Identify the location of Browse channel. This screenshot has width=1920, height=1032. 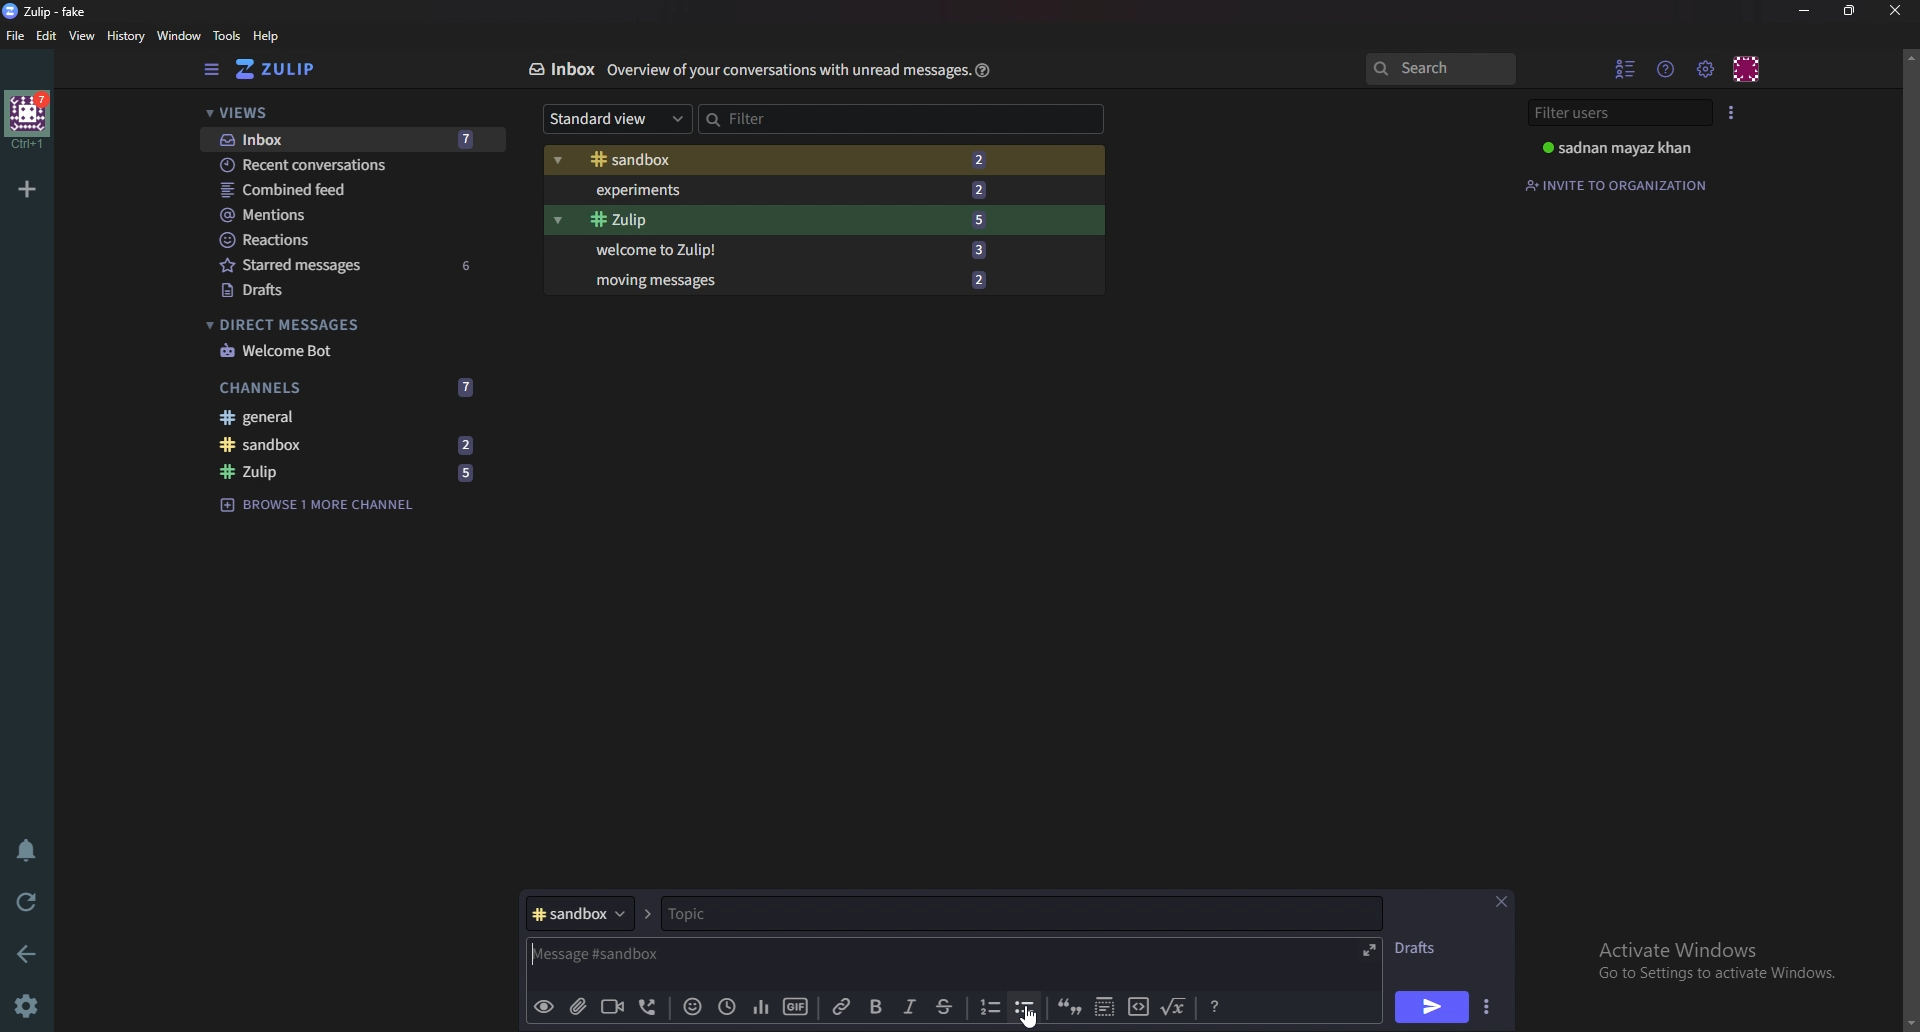
(318, 503).